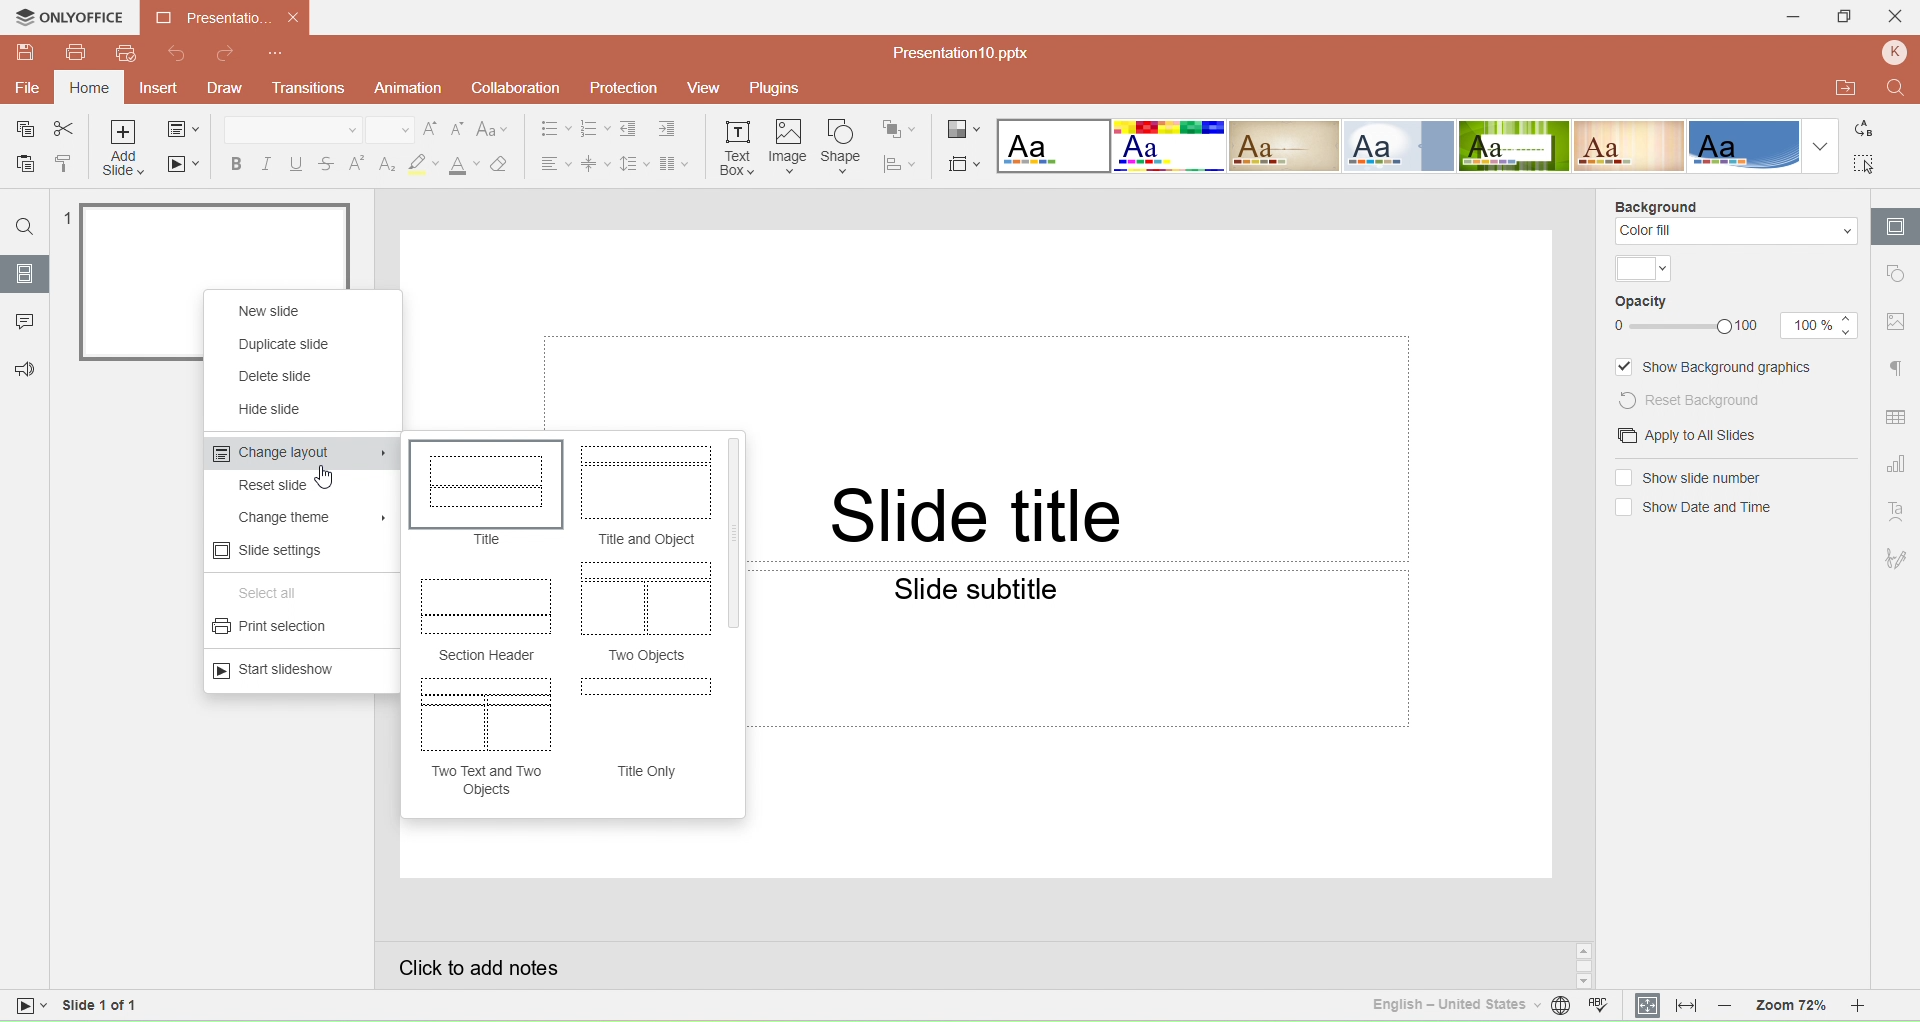  What do you see at coordinates (386, 163) in the screenshot?
I see `Subscript` at bounding box center [386, 163].